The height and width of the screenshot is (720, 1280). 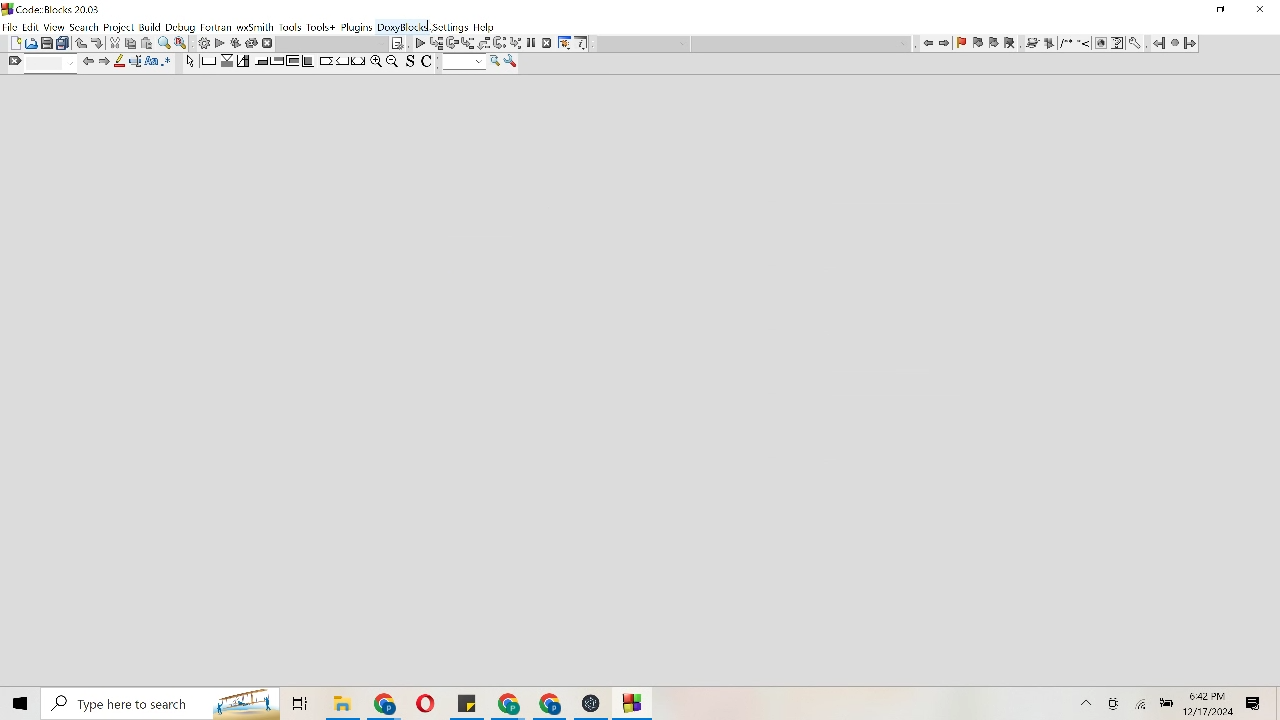 What do you see at coordinates (386, 703) in the screenshot?
I see `File` at bounding box center [386, 703].